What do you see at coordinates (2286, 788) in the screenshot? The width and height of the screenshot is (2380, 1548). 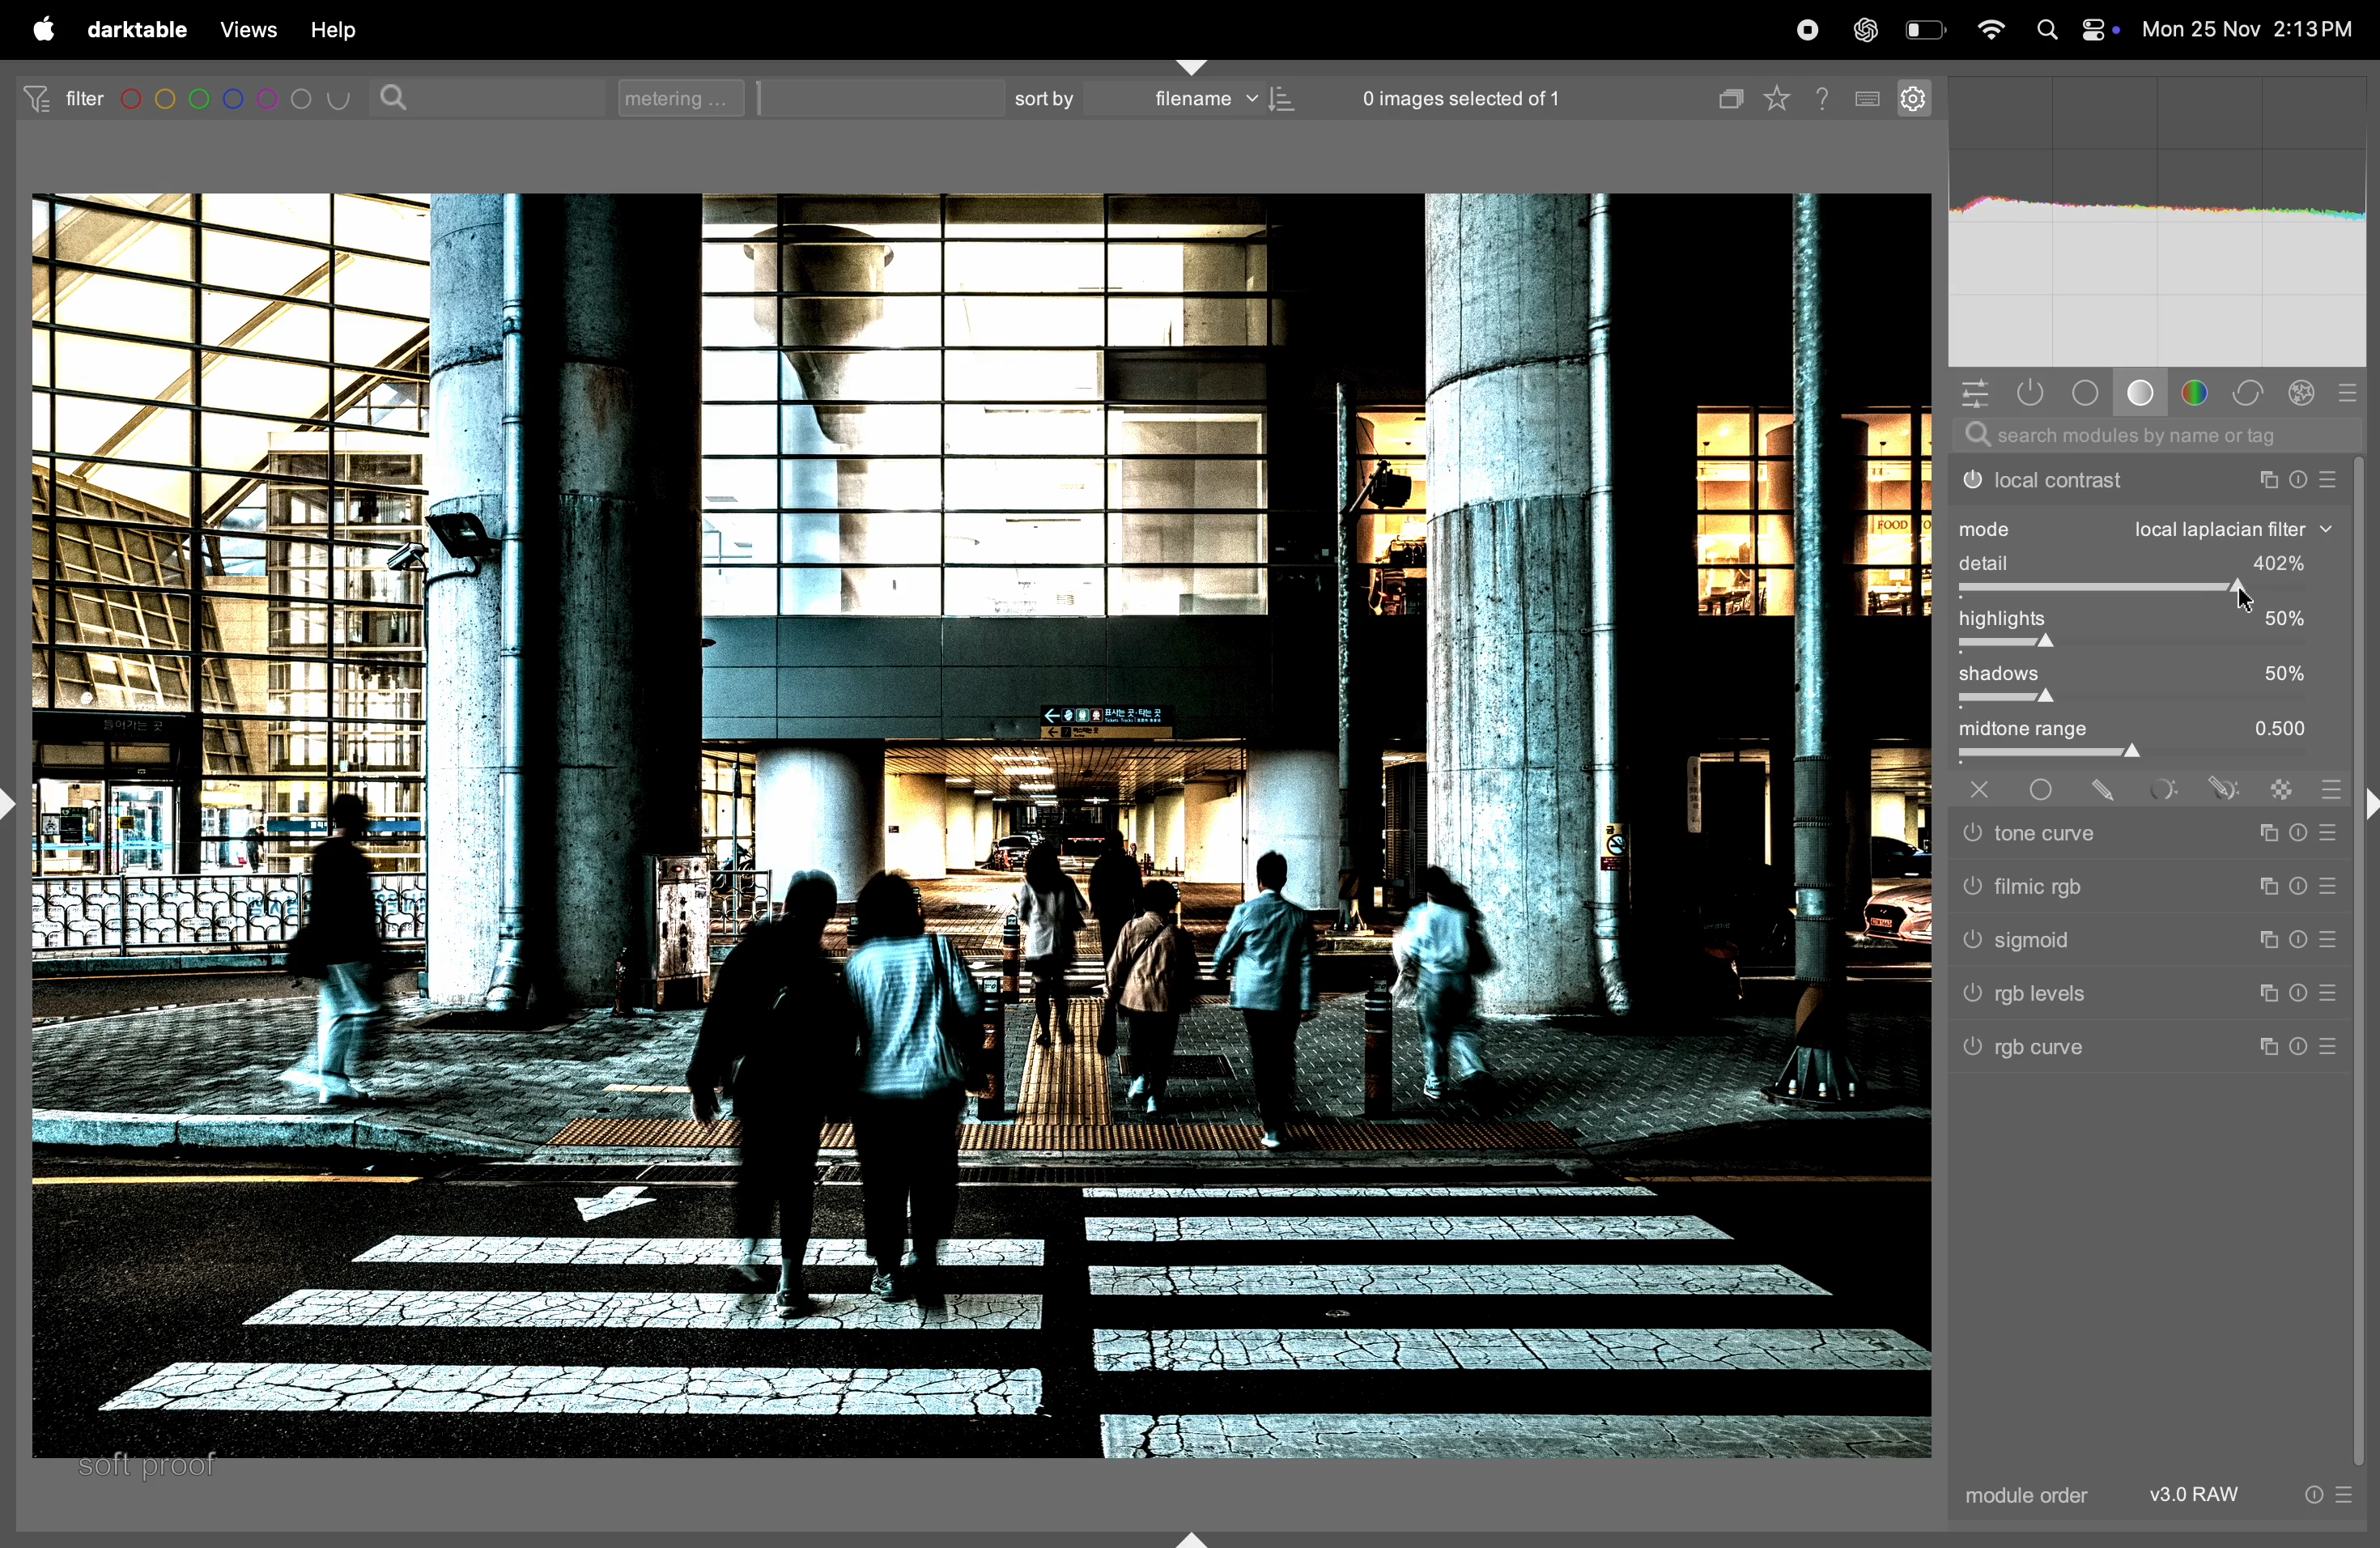 I see `raster mask` at bounding box center [2286, 788].